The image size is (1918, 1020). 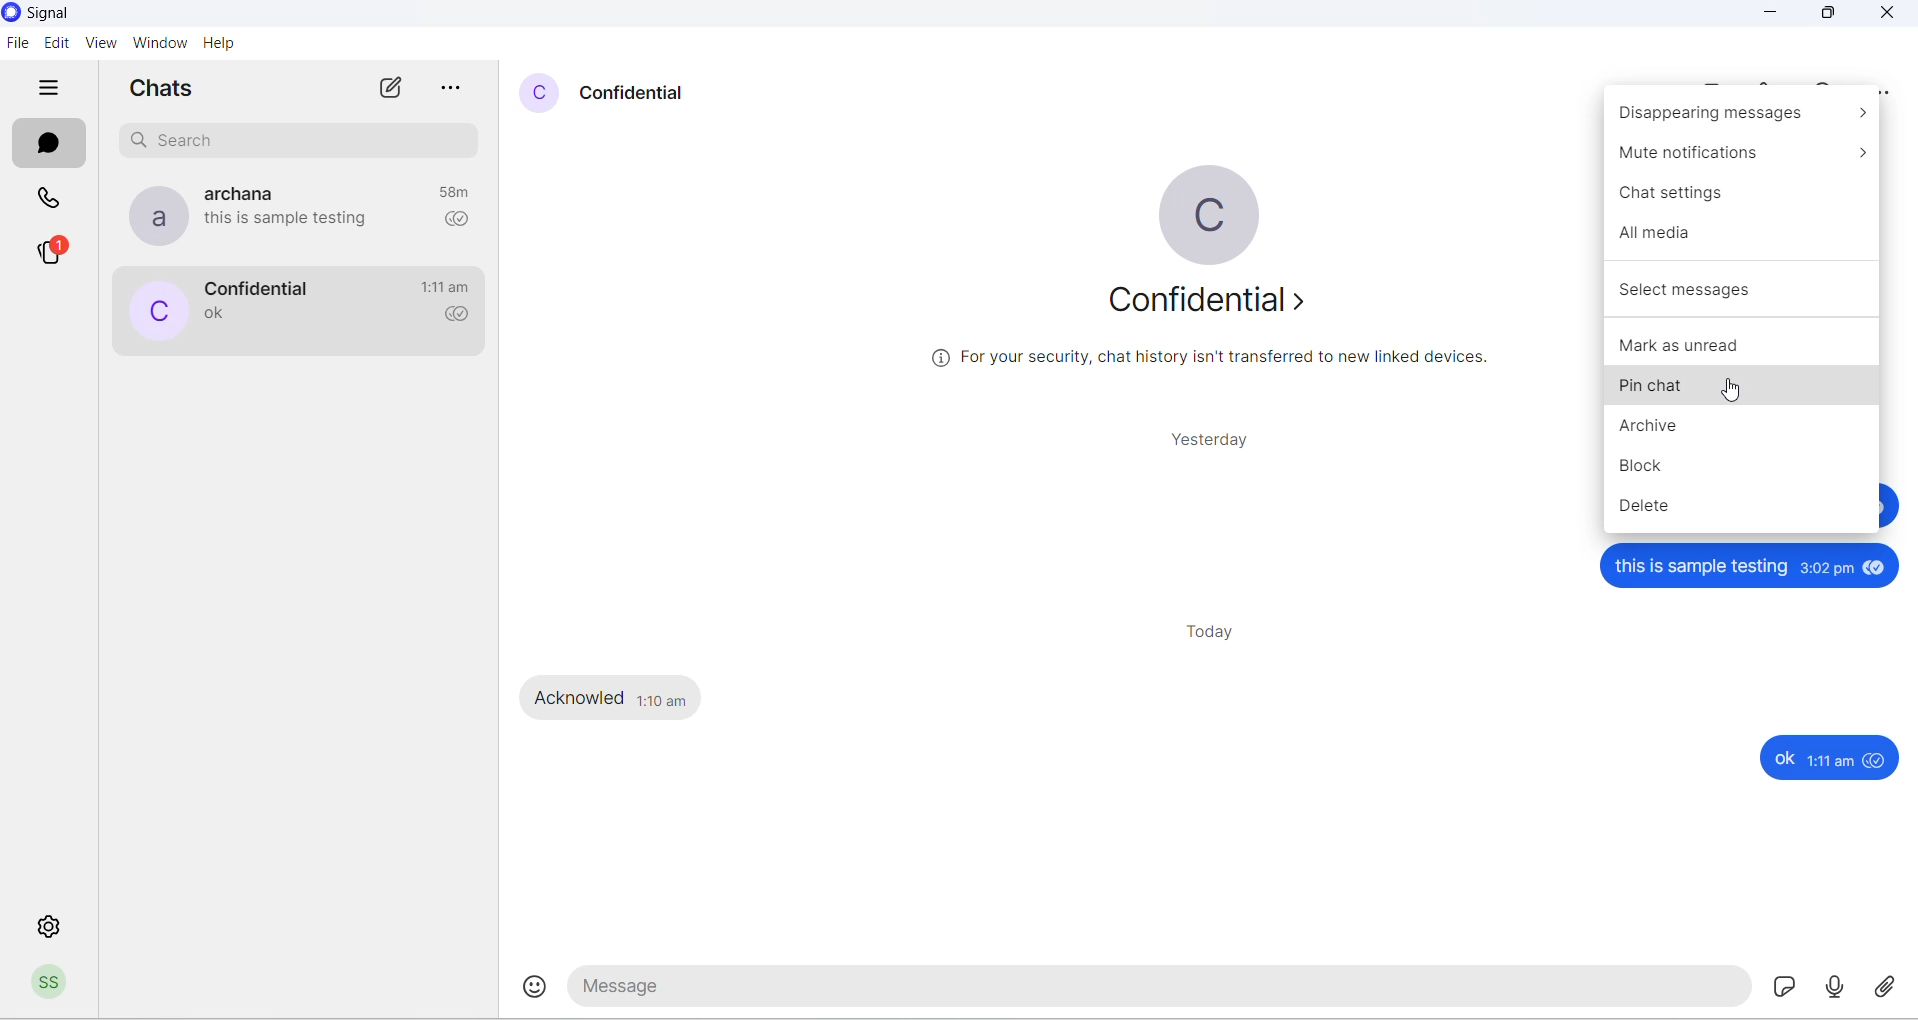 What do you see at coordinates (159, 43) in the screenshot?
I see `window` at bounding box center [159, 43].